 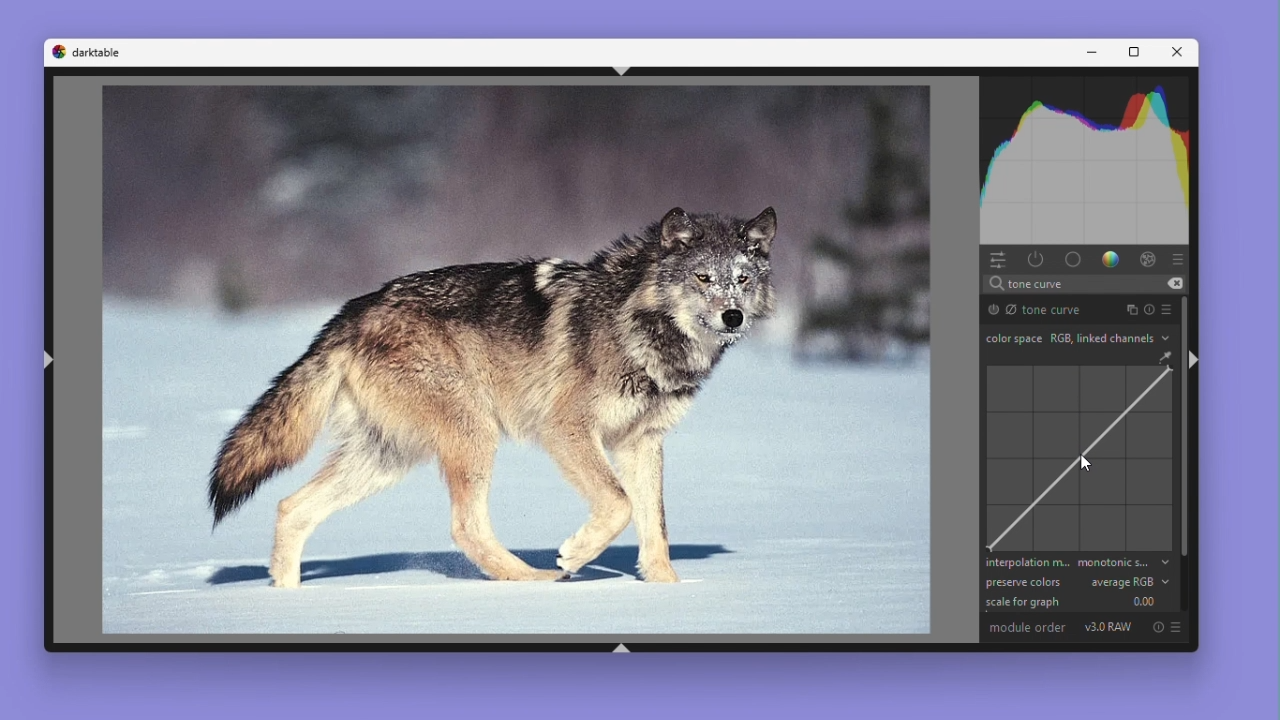 I want to click on Color, so click(x=1111, y=261).